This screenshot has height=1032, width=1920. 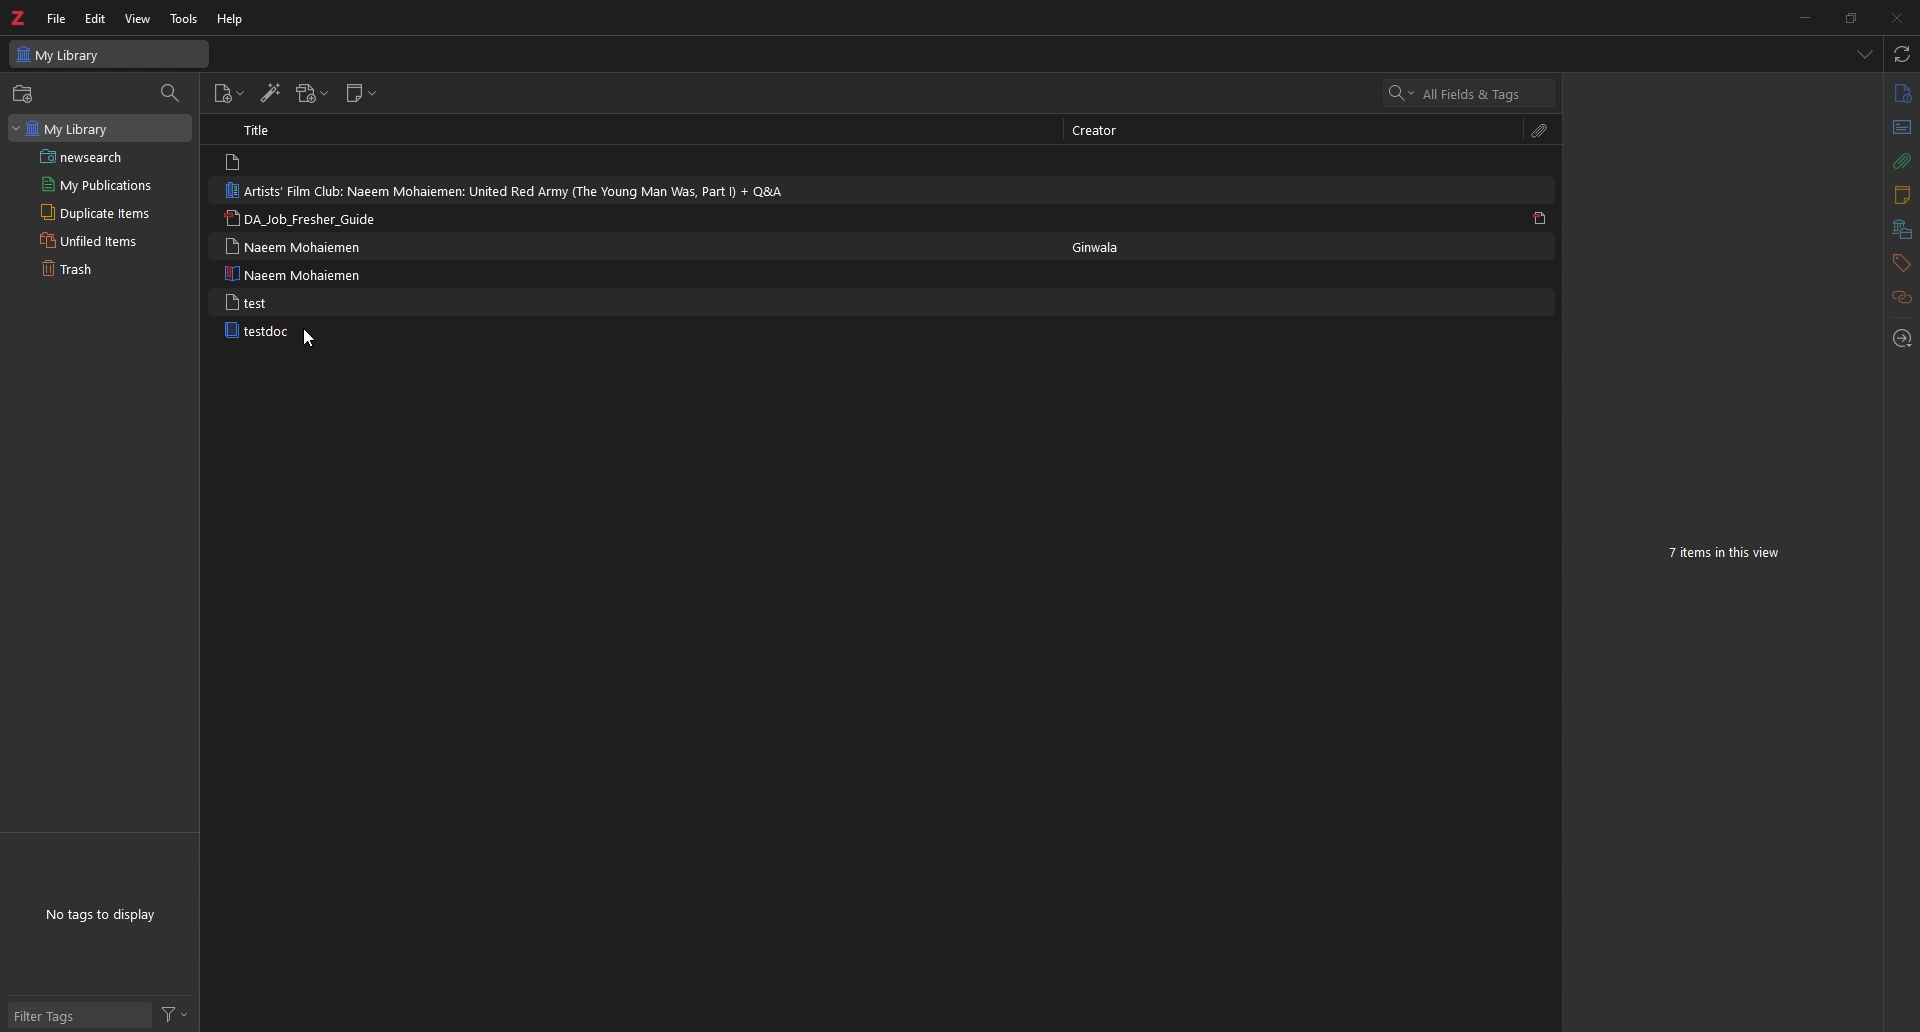 I want to click on sync, so click(x=1902, y=55).